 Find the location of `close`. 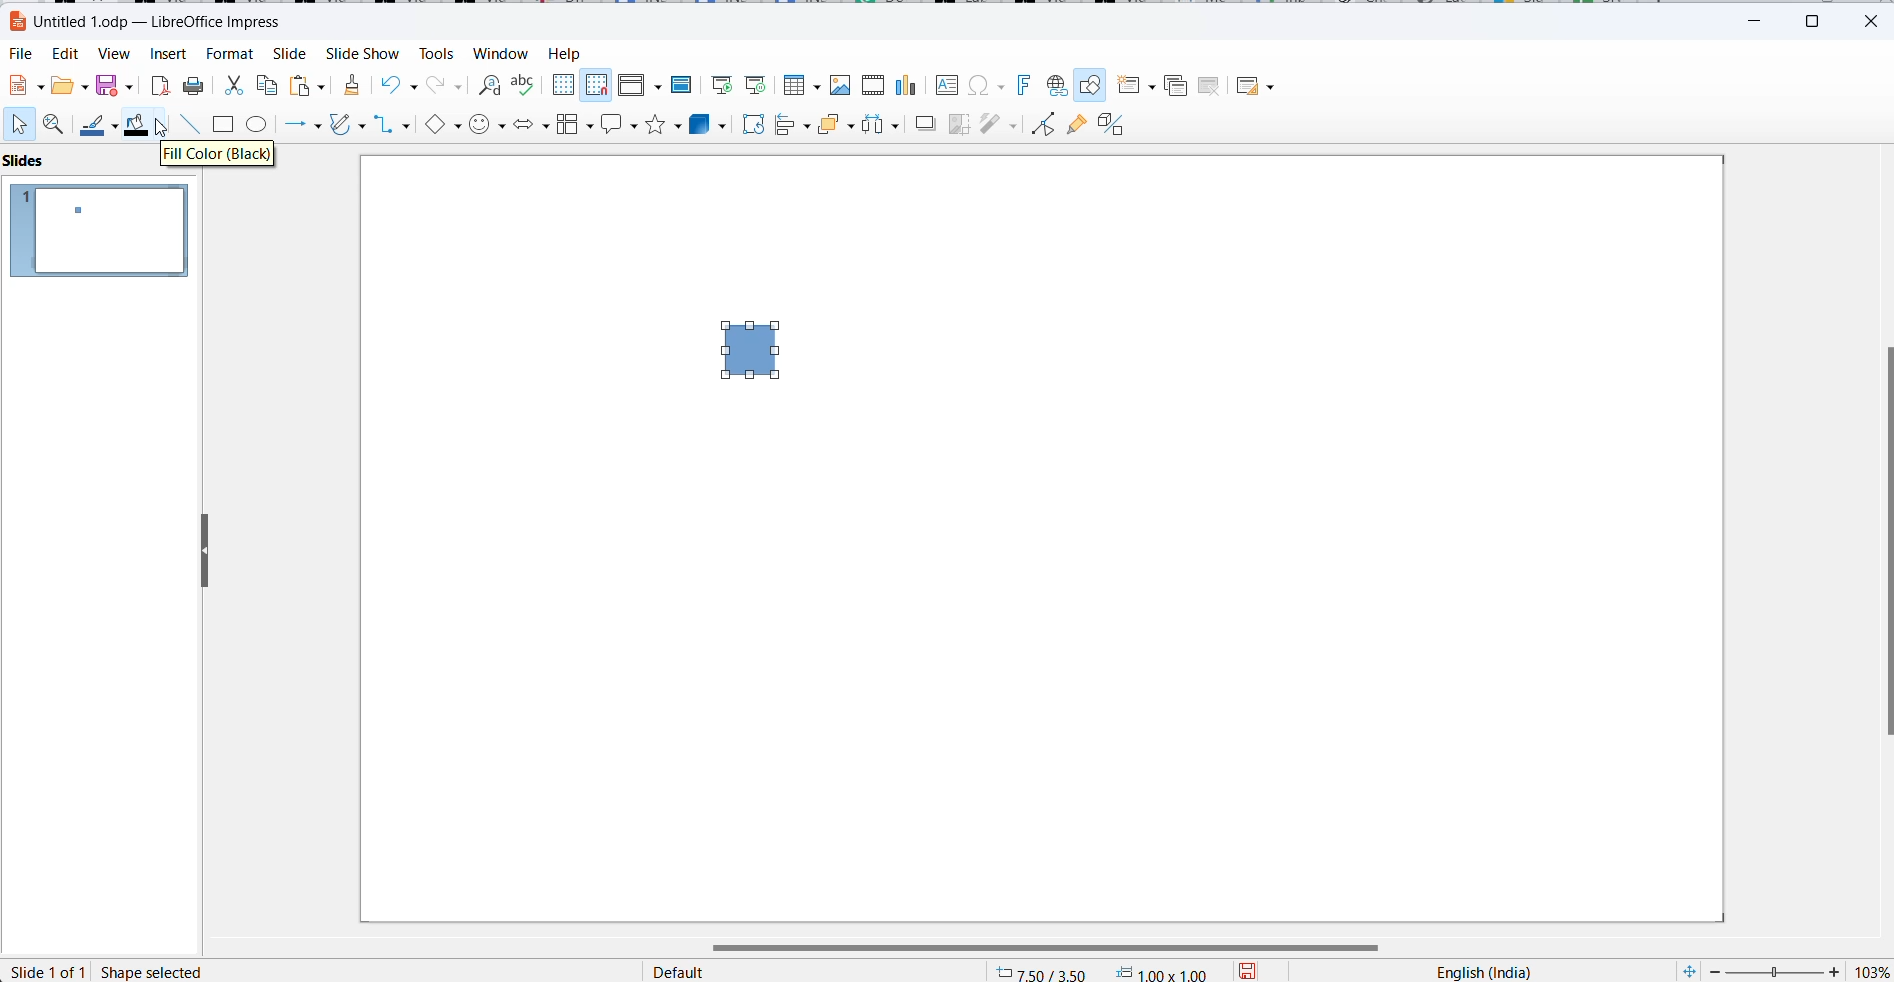

close is located at coordinates (1872, 20).